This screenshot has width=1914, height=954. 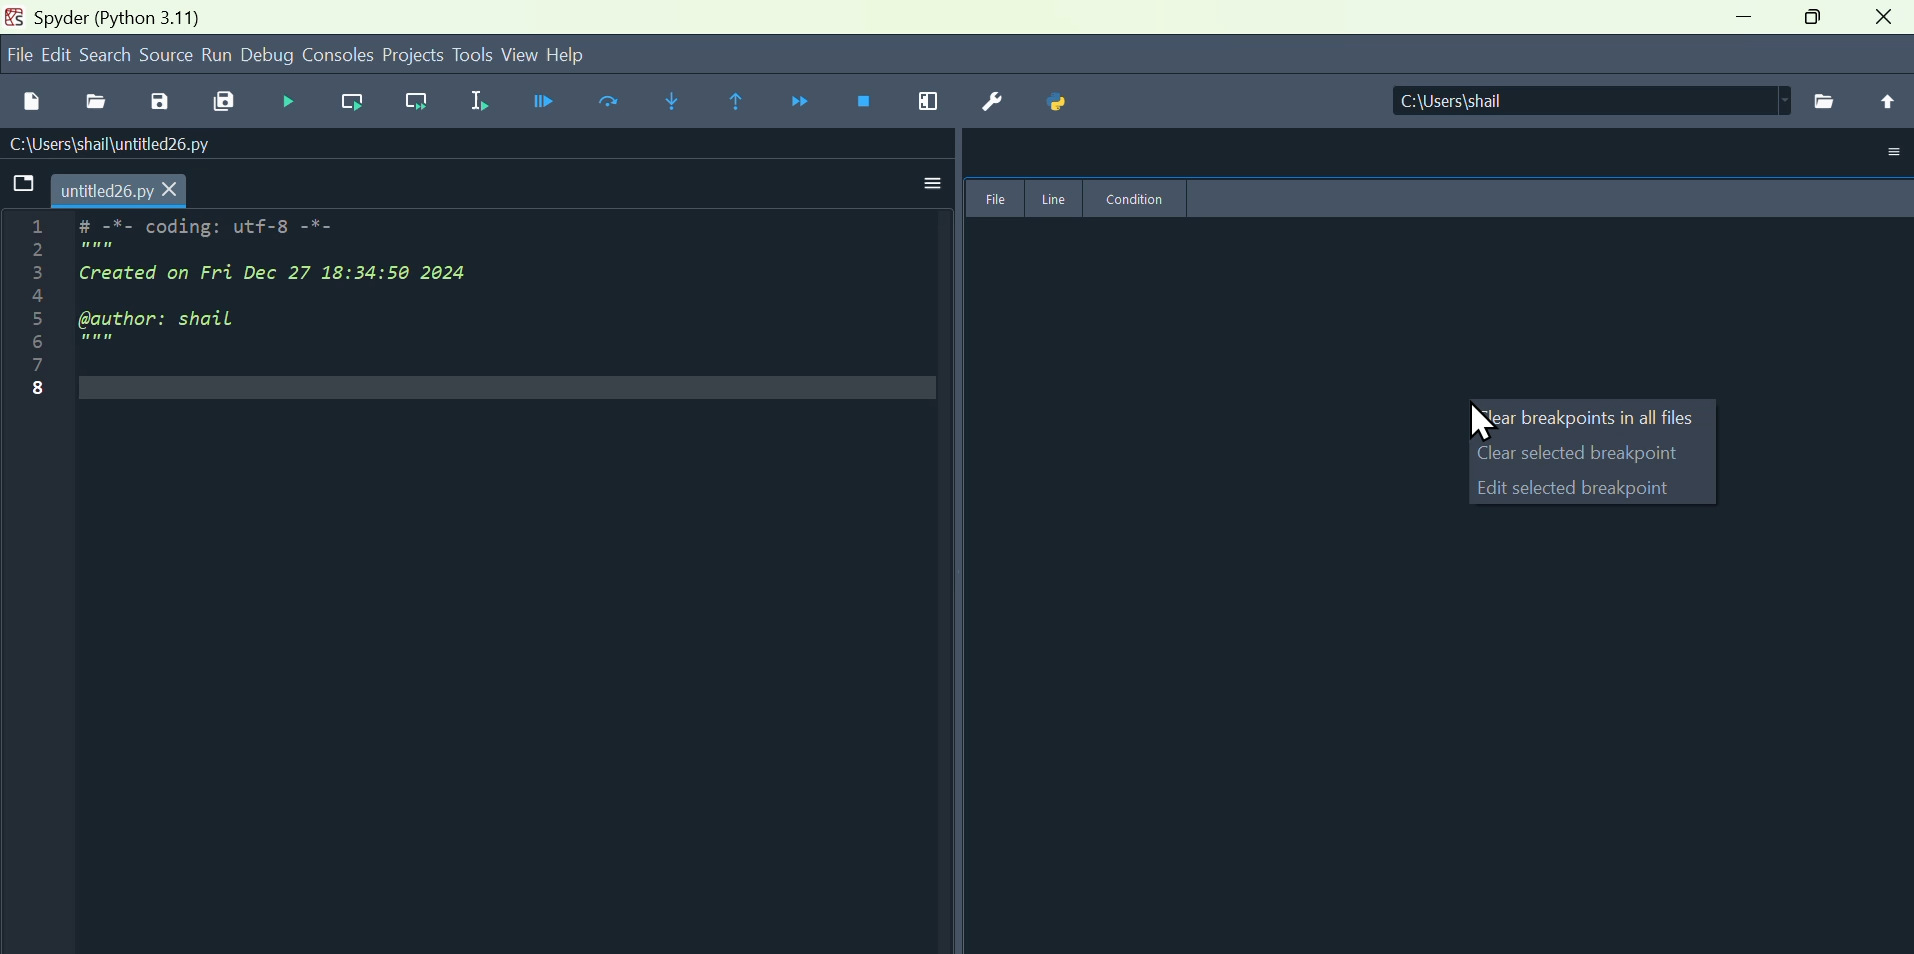 What do you see at coordinates (875, 102) in the screenshot?
I see `Stop debugging` at bounding box center [875, 102].